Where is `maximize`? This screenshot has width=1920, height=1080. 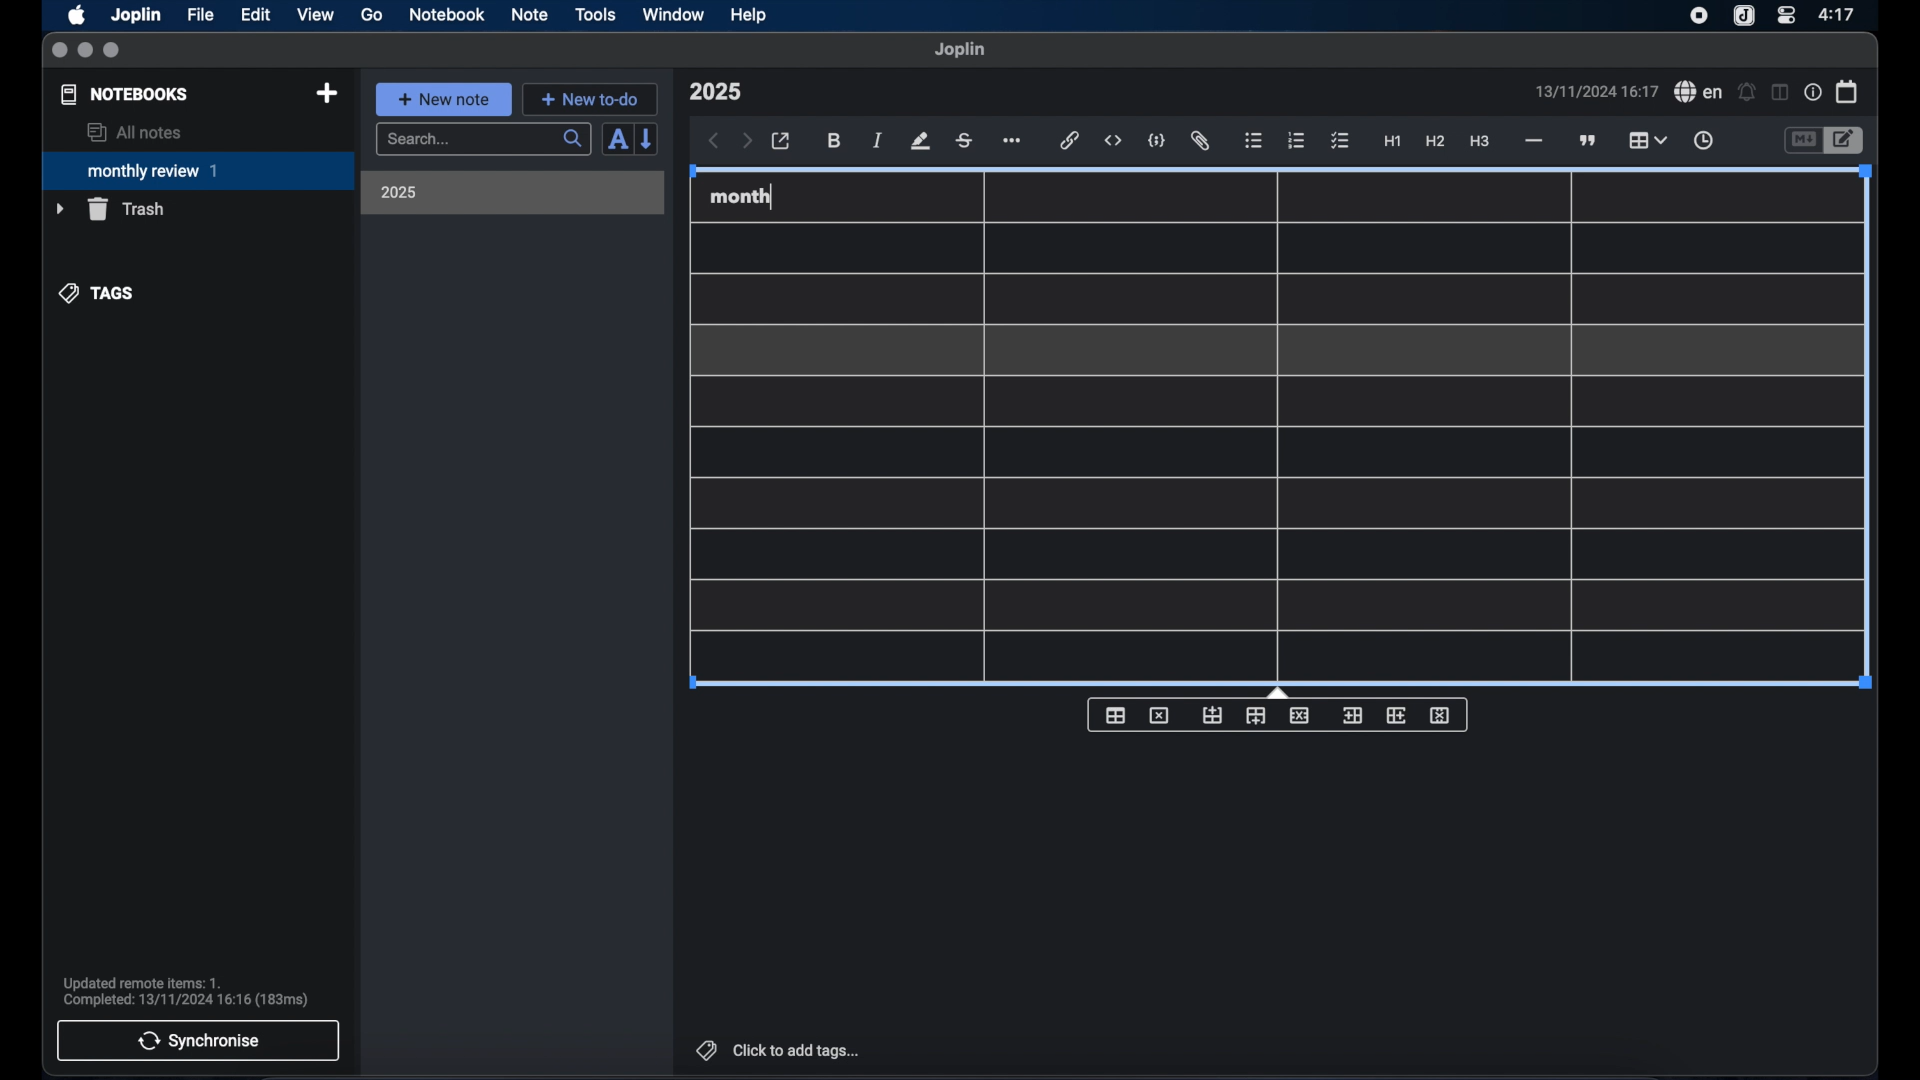 maximize is located at coordinates (113, 51).